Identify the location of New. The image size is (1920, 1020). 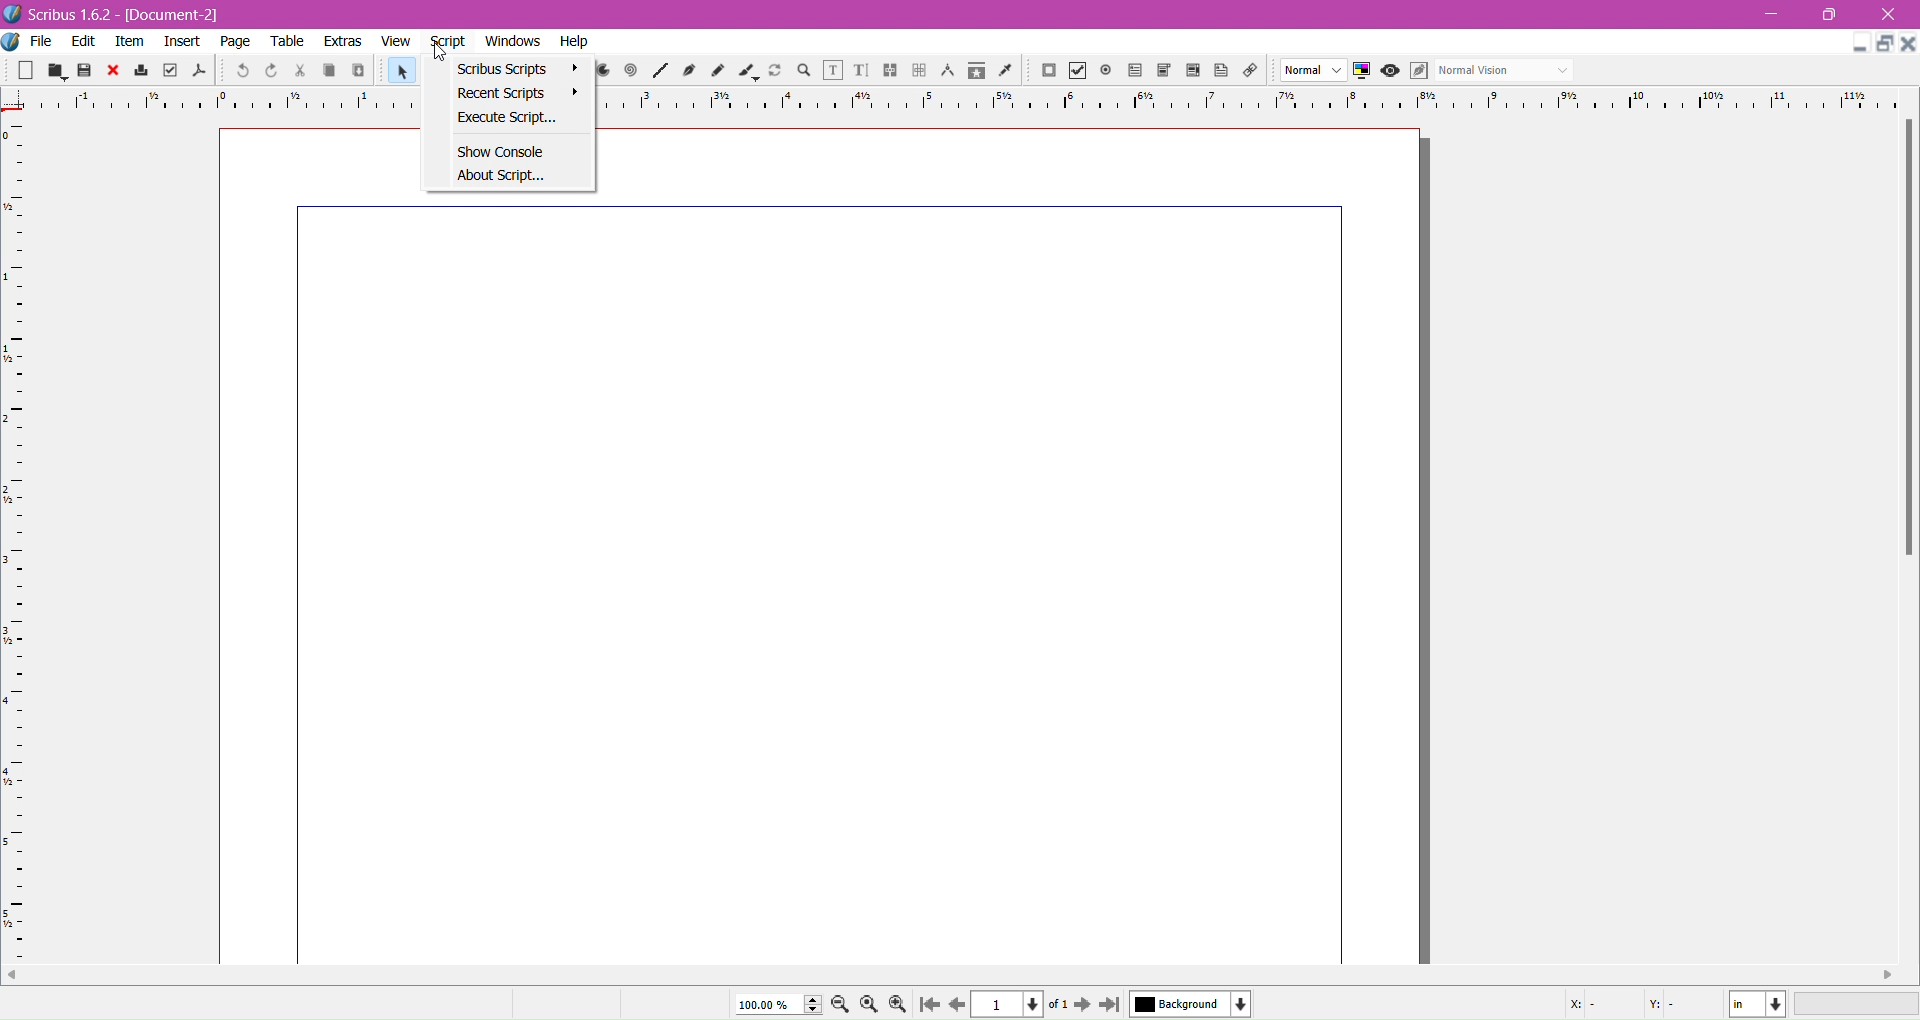
(23, 72).